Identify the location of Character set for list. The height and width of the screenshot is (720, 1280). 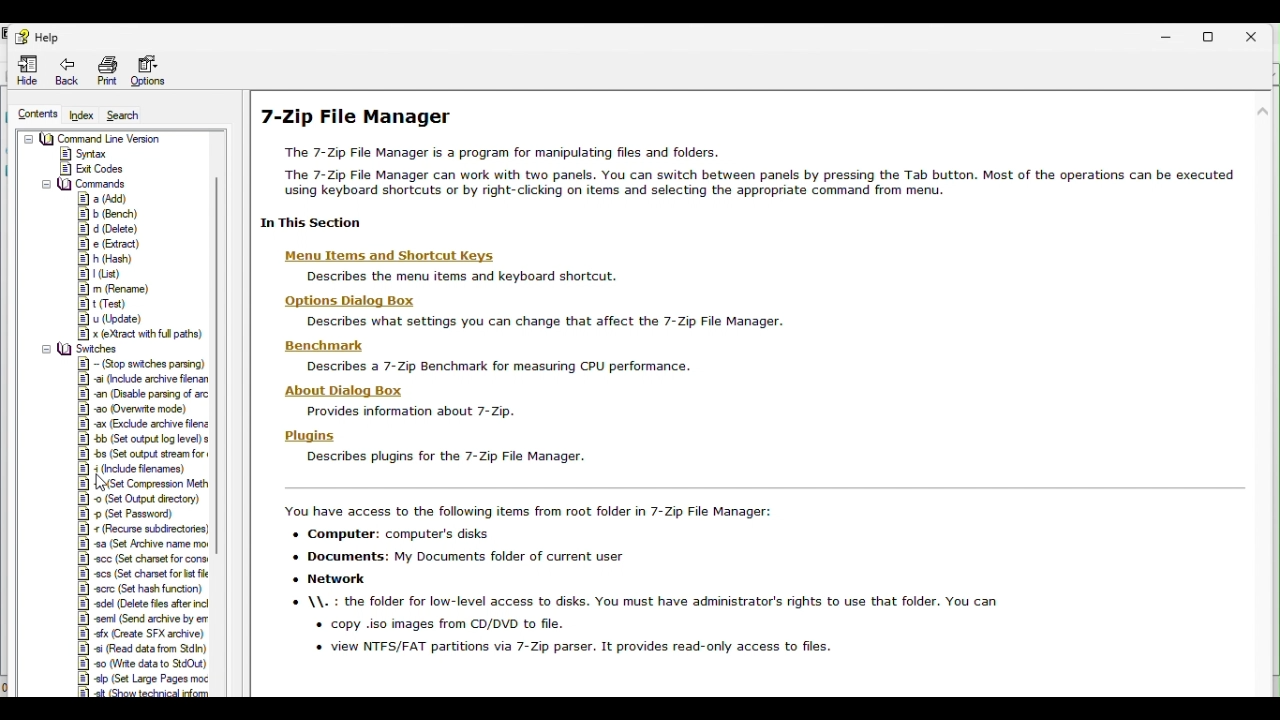
(143, 573).